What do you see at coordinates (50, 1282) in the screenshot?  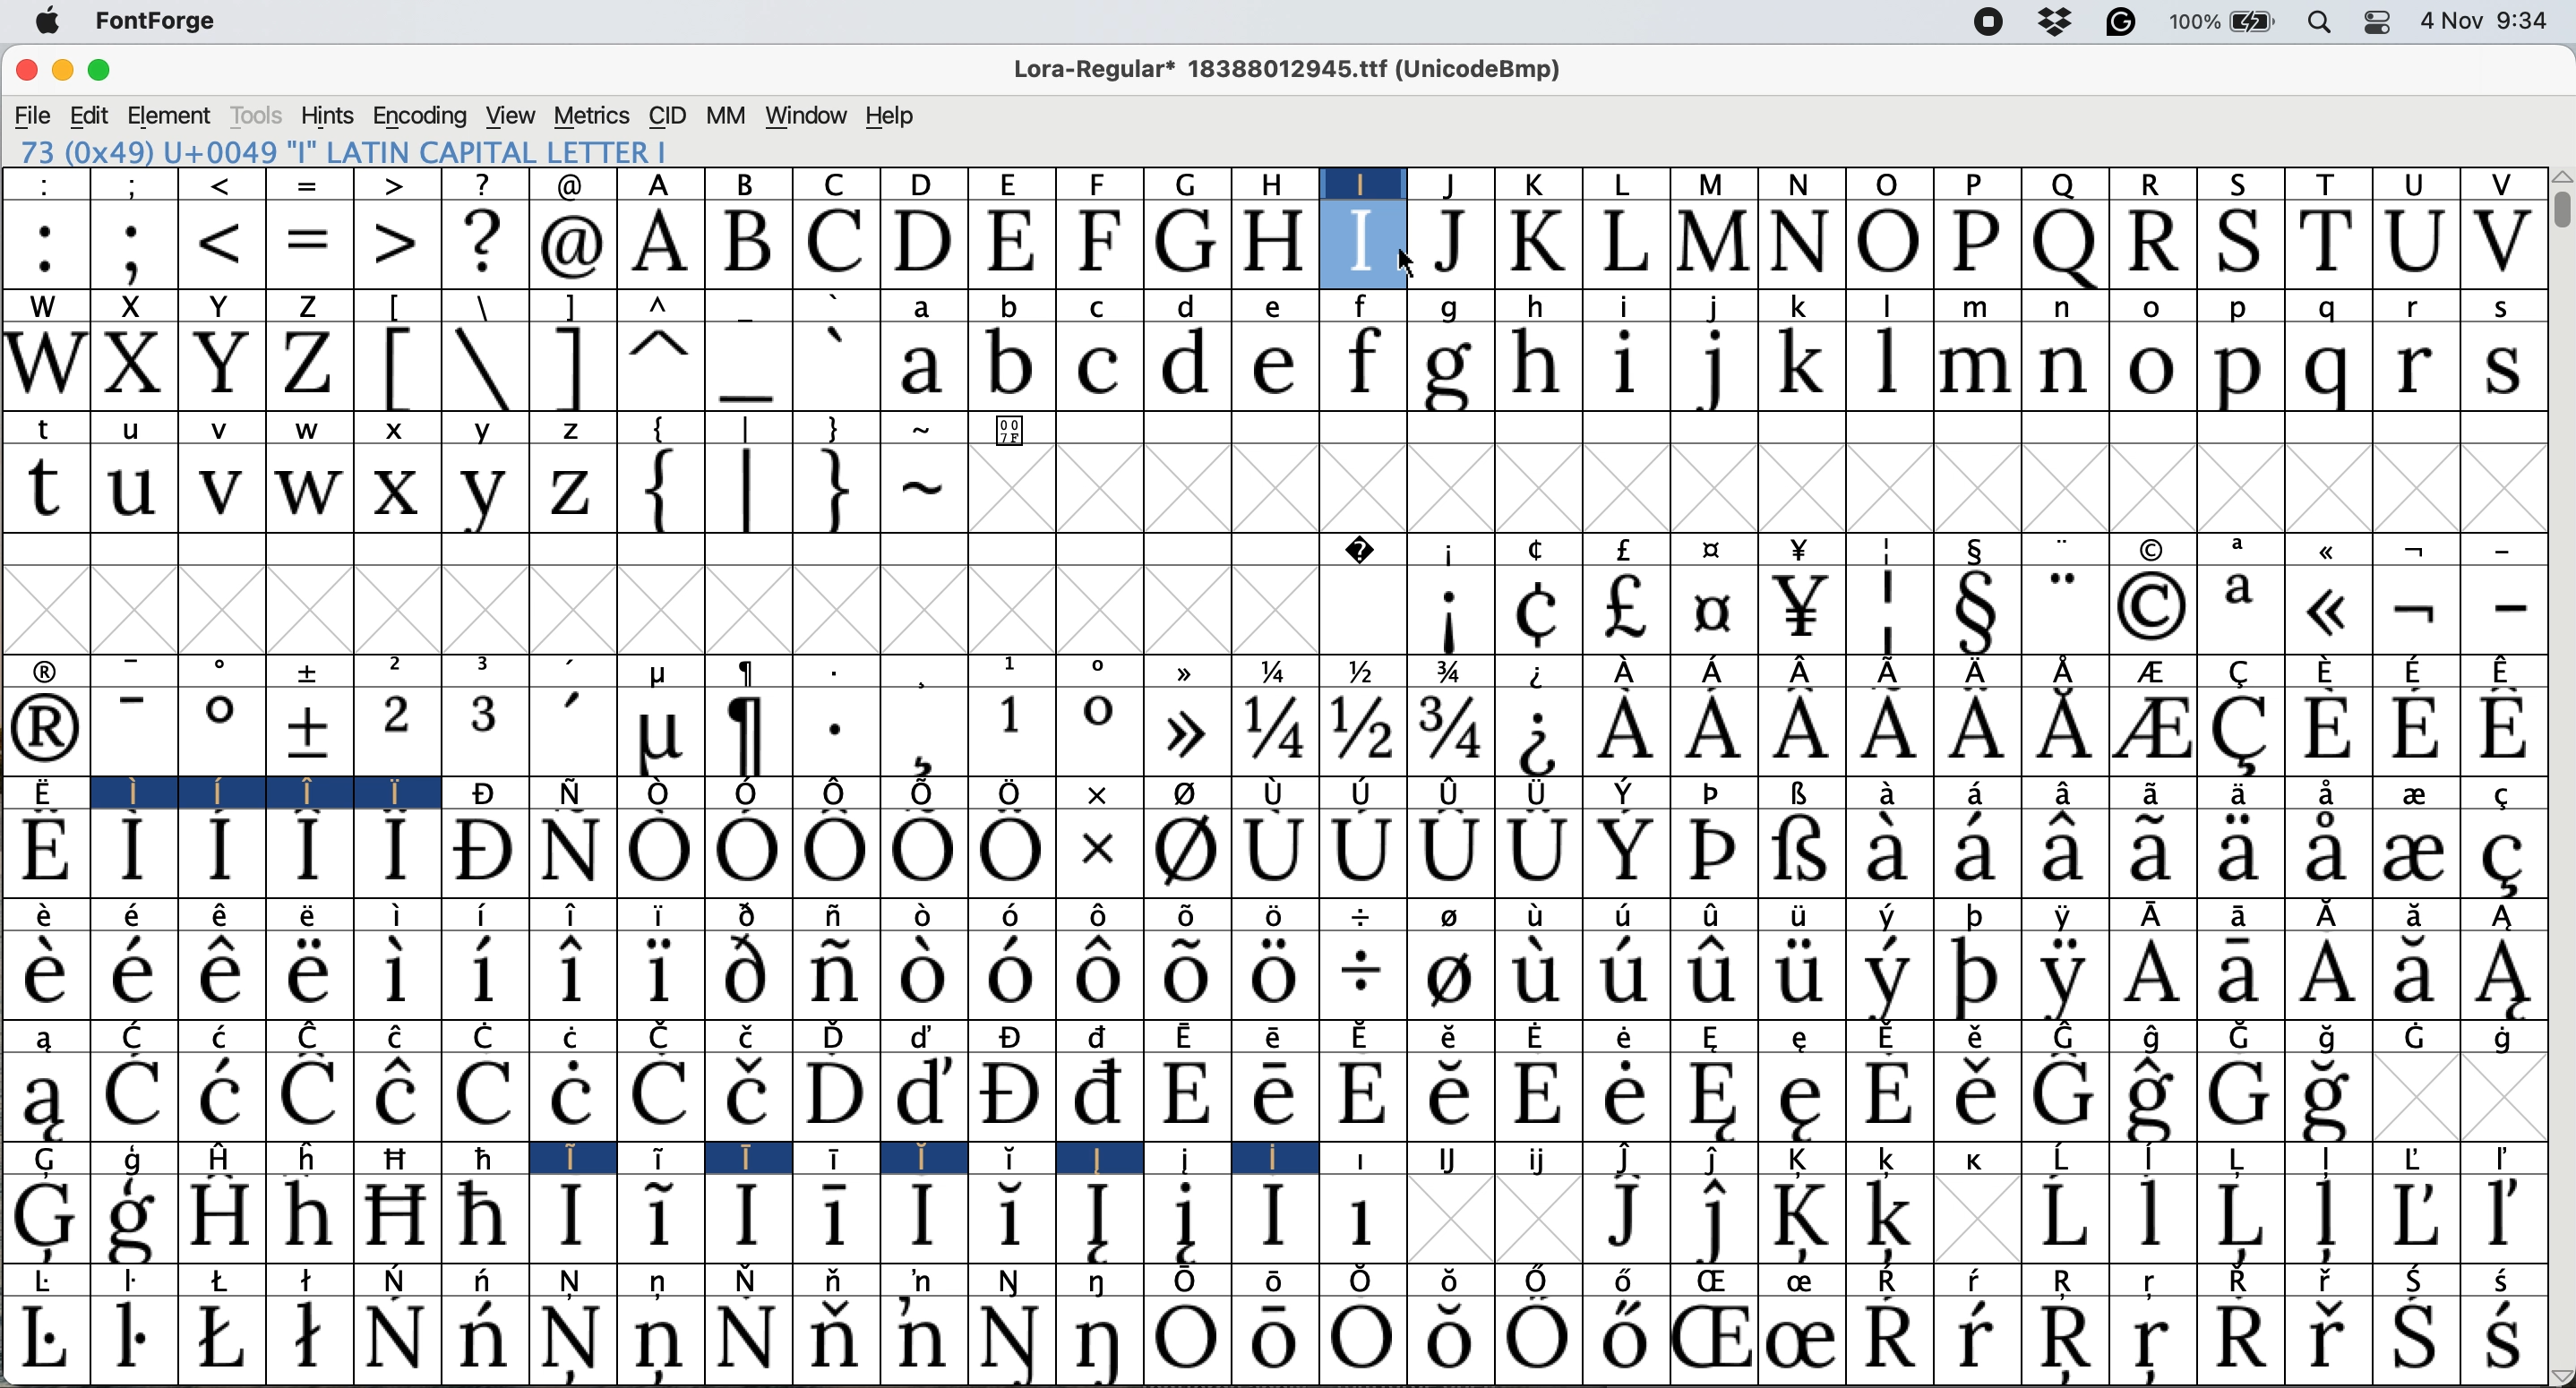 I see `Symbol` at bounding box center [50, 1282].